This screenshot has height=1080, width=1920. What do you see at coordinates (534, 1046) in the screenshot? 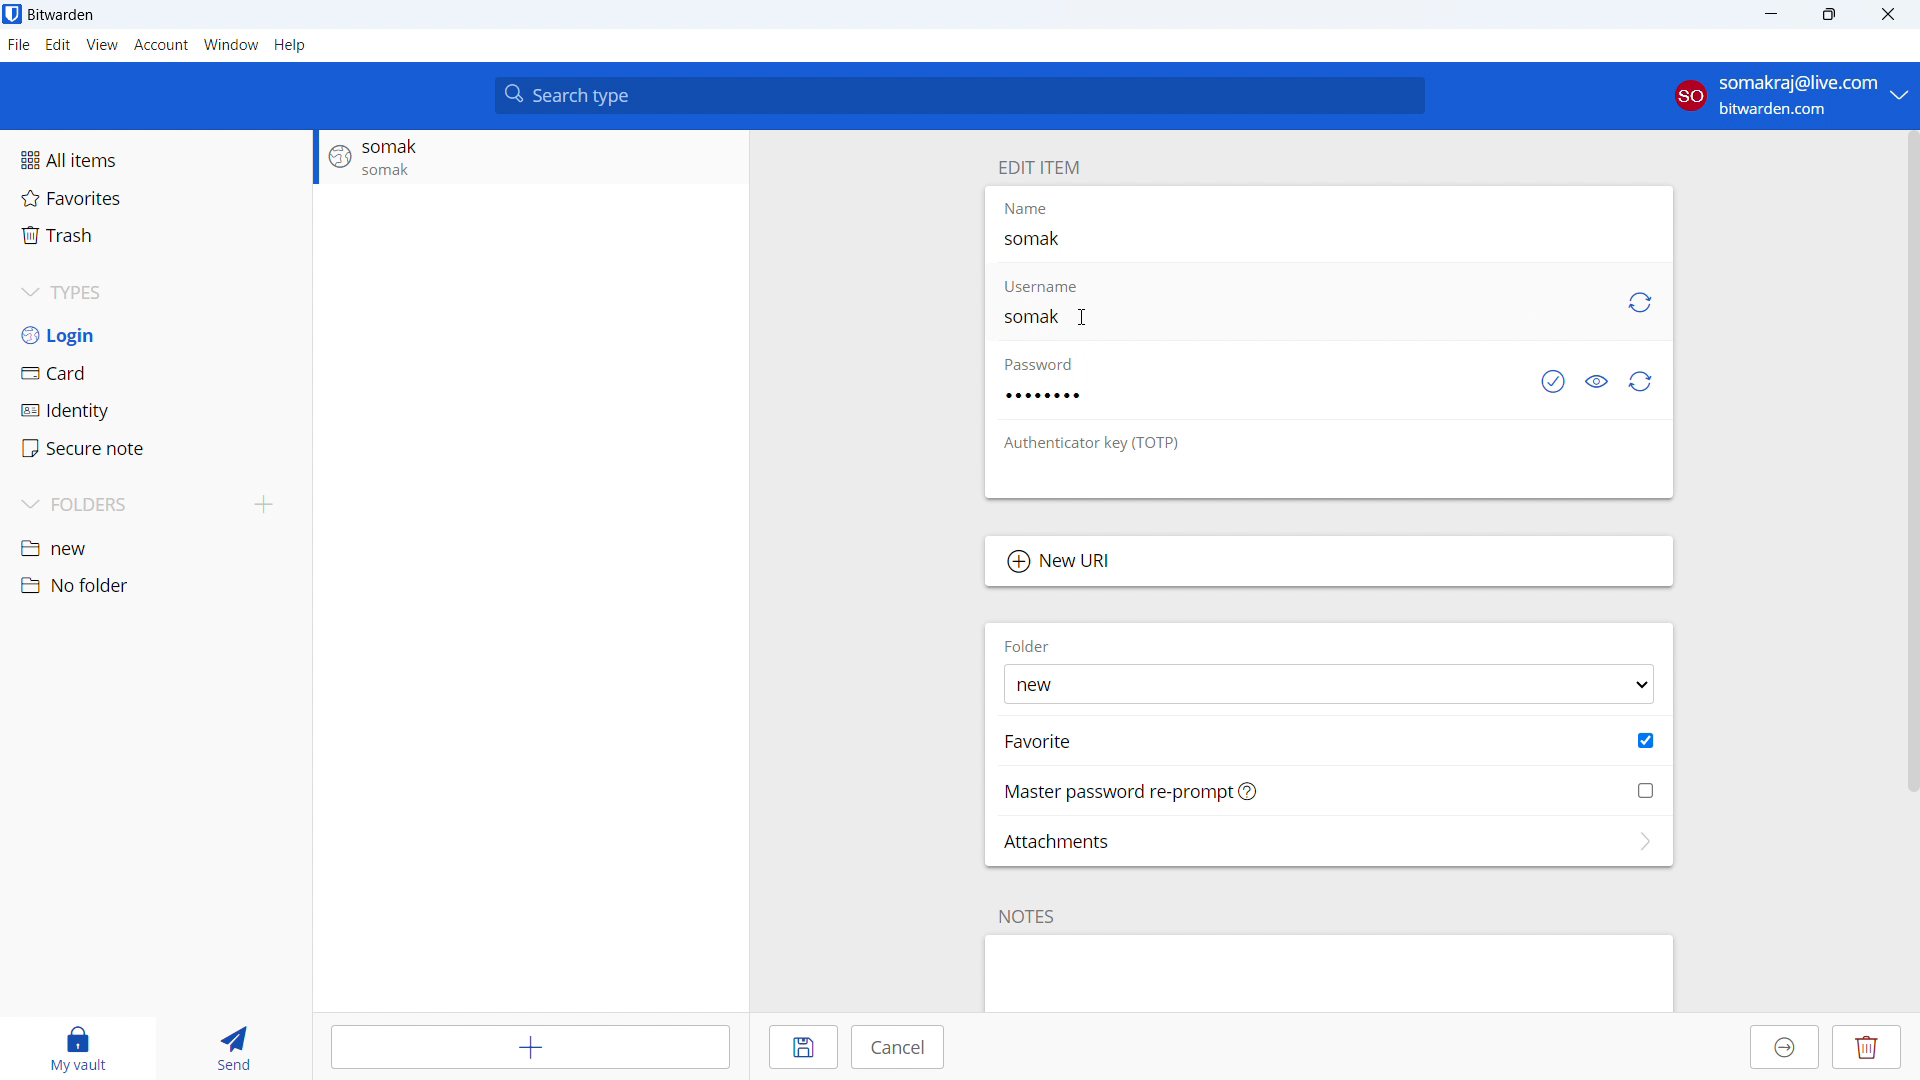
I see `add item` at bounding box center [534, 1046].